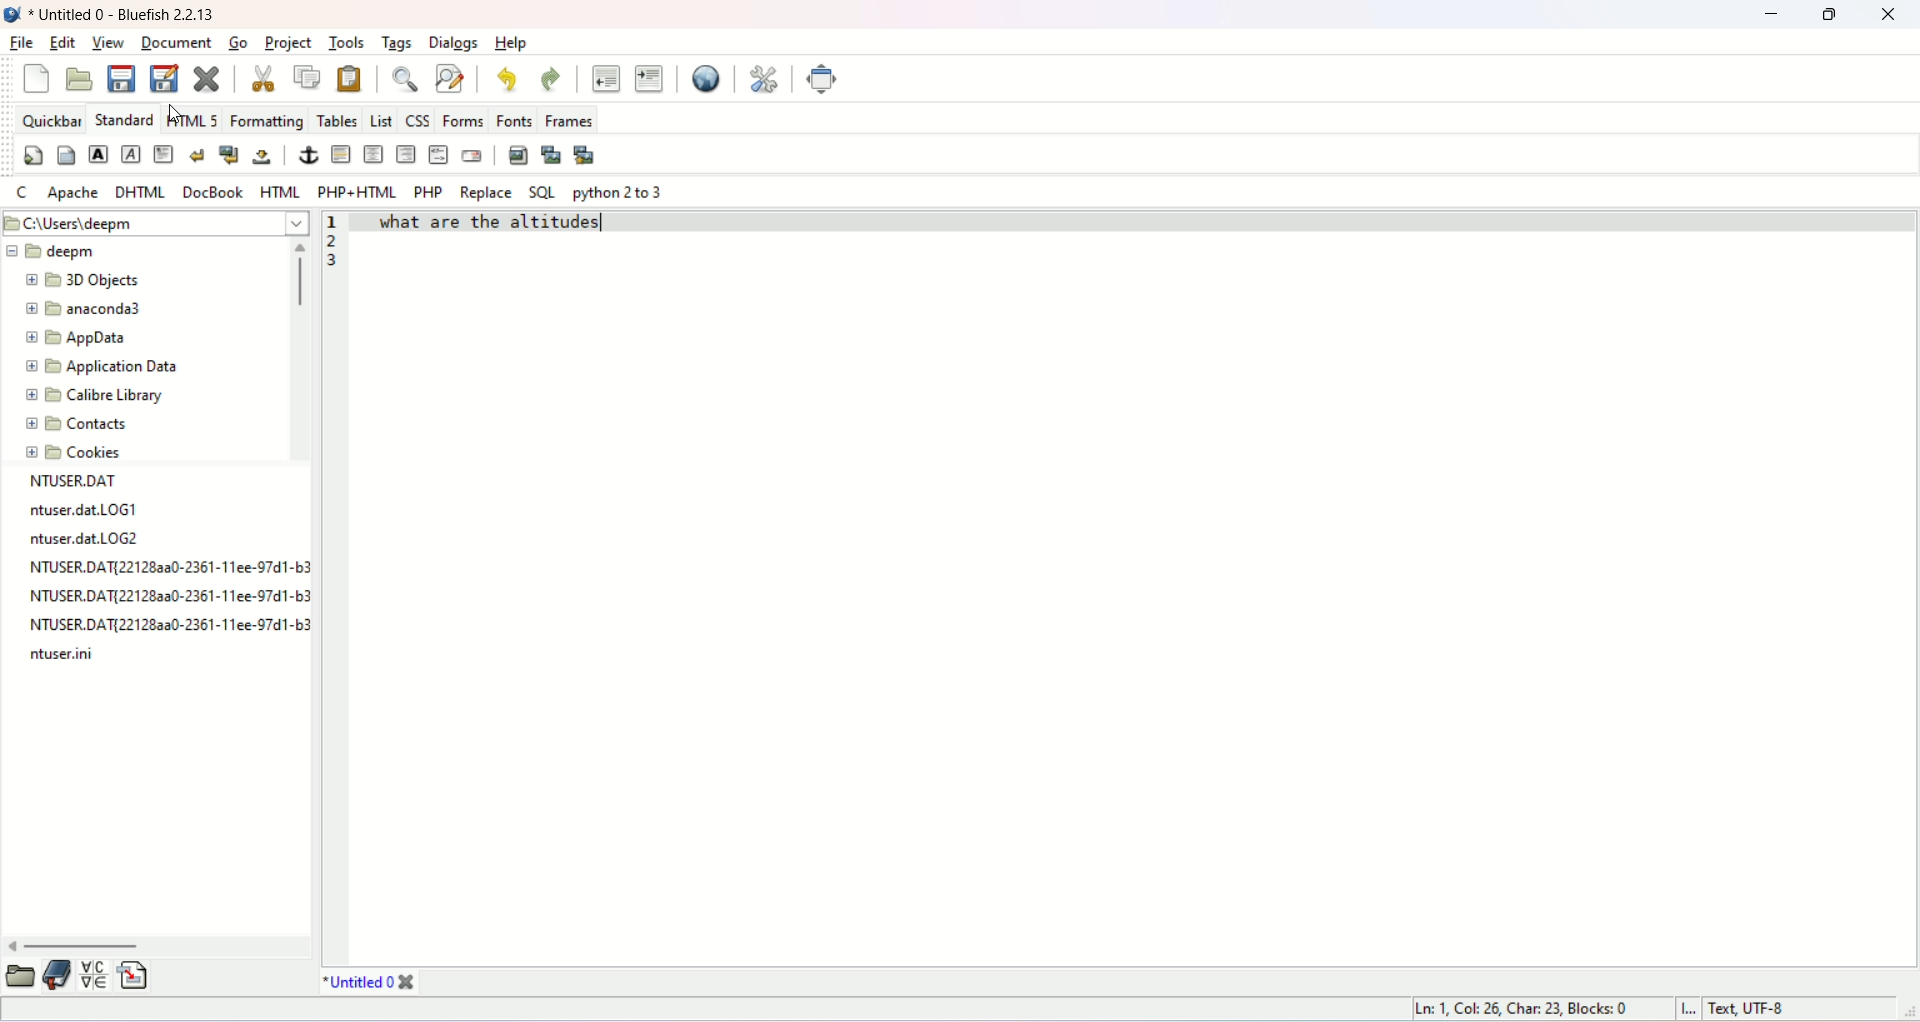  I want to click on file, so click(20, 44).